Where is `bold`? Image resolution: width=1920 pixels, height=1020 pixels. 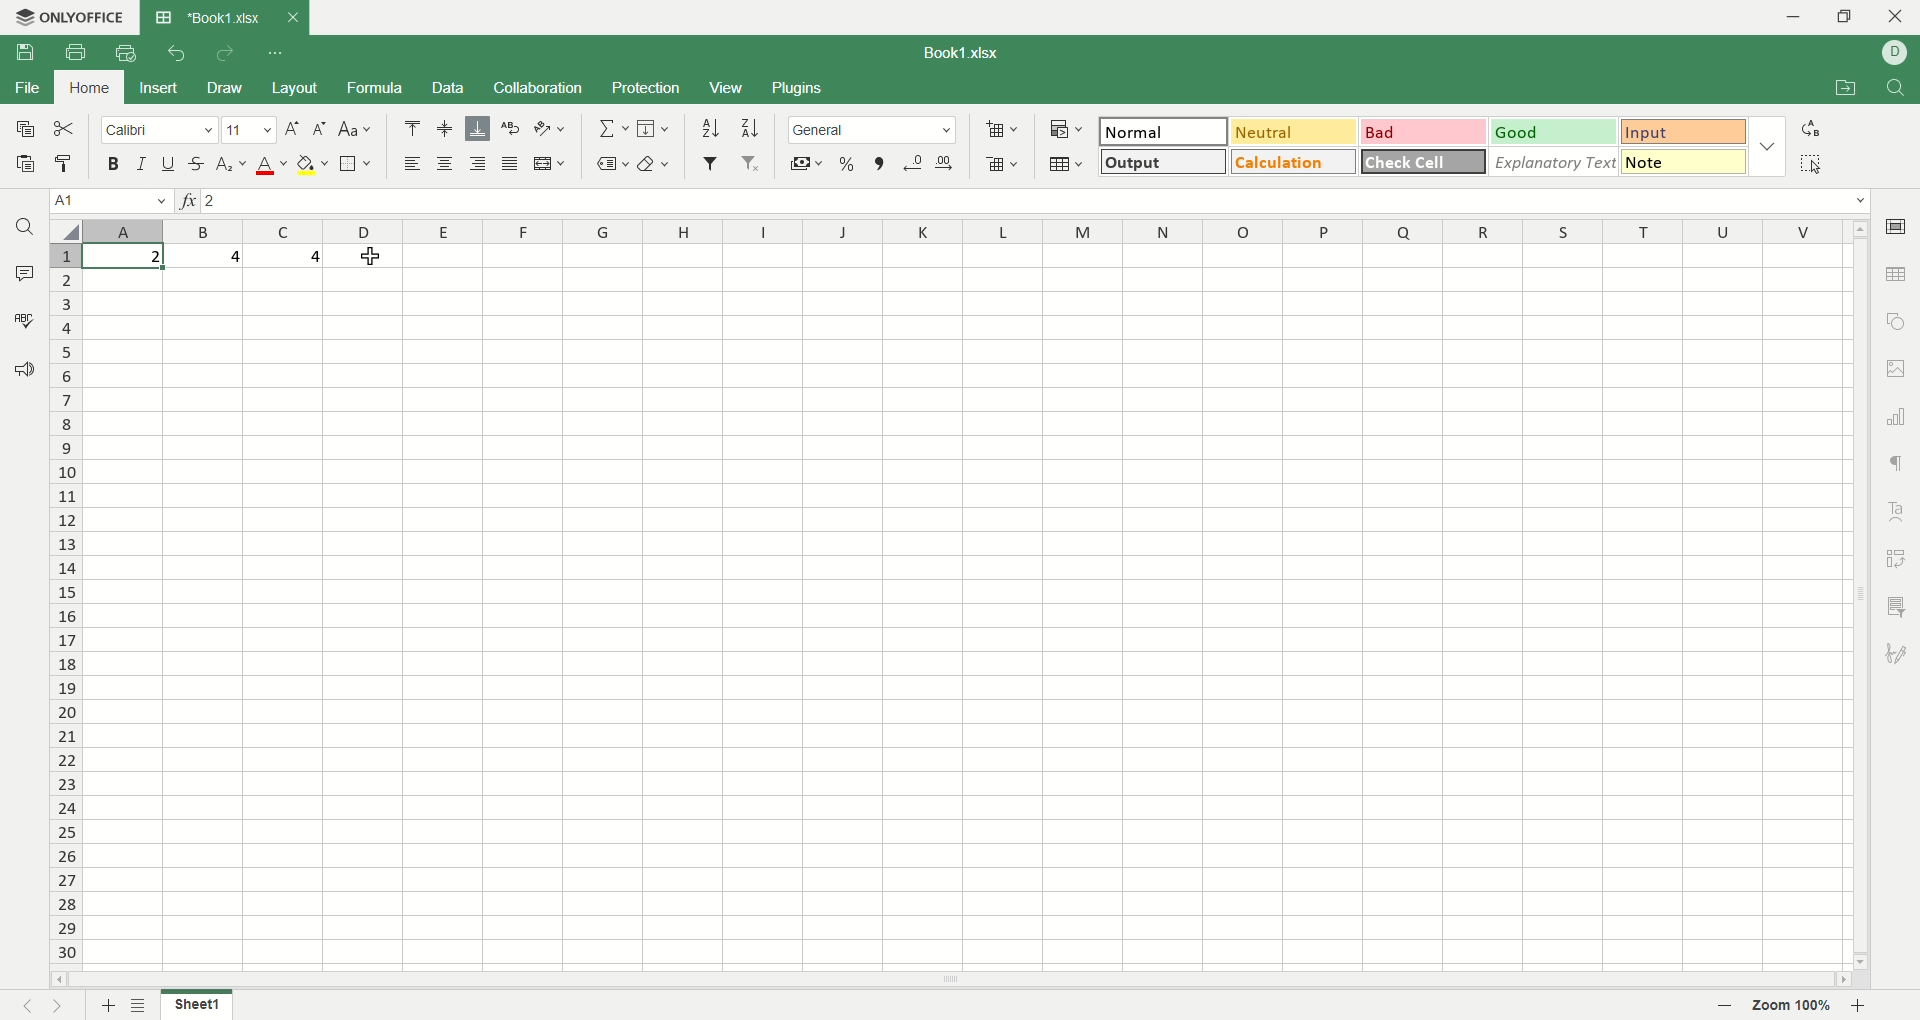 bold is located at coordinates (110, 162).